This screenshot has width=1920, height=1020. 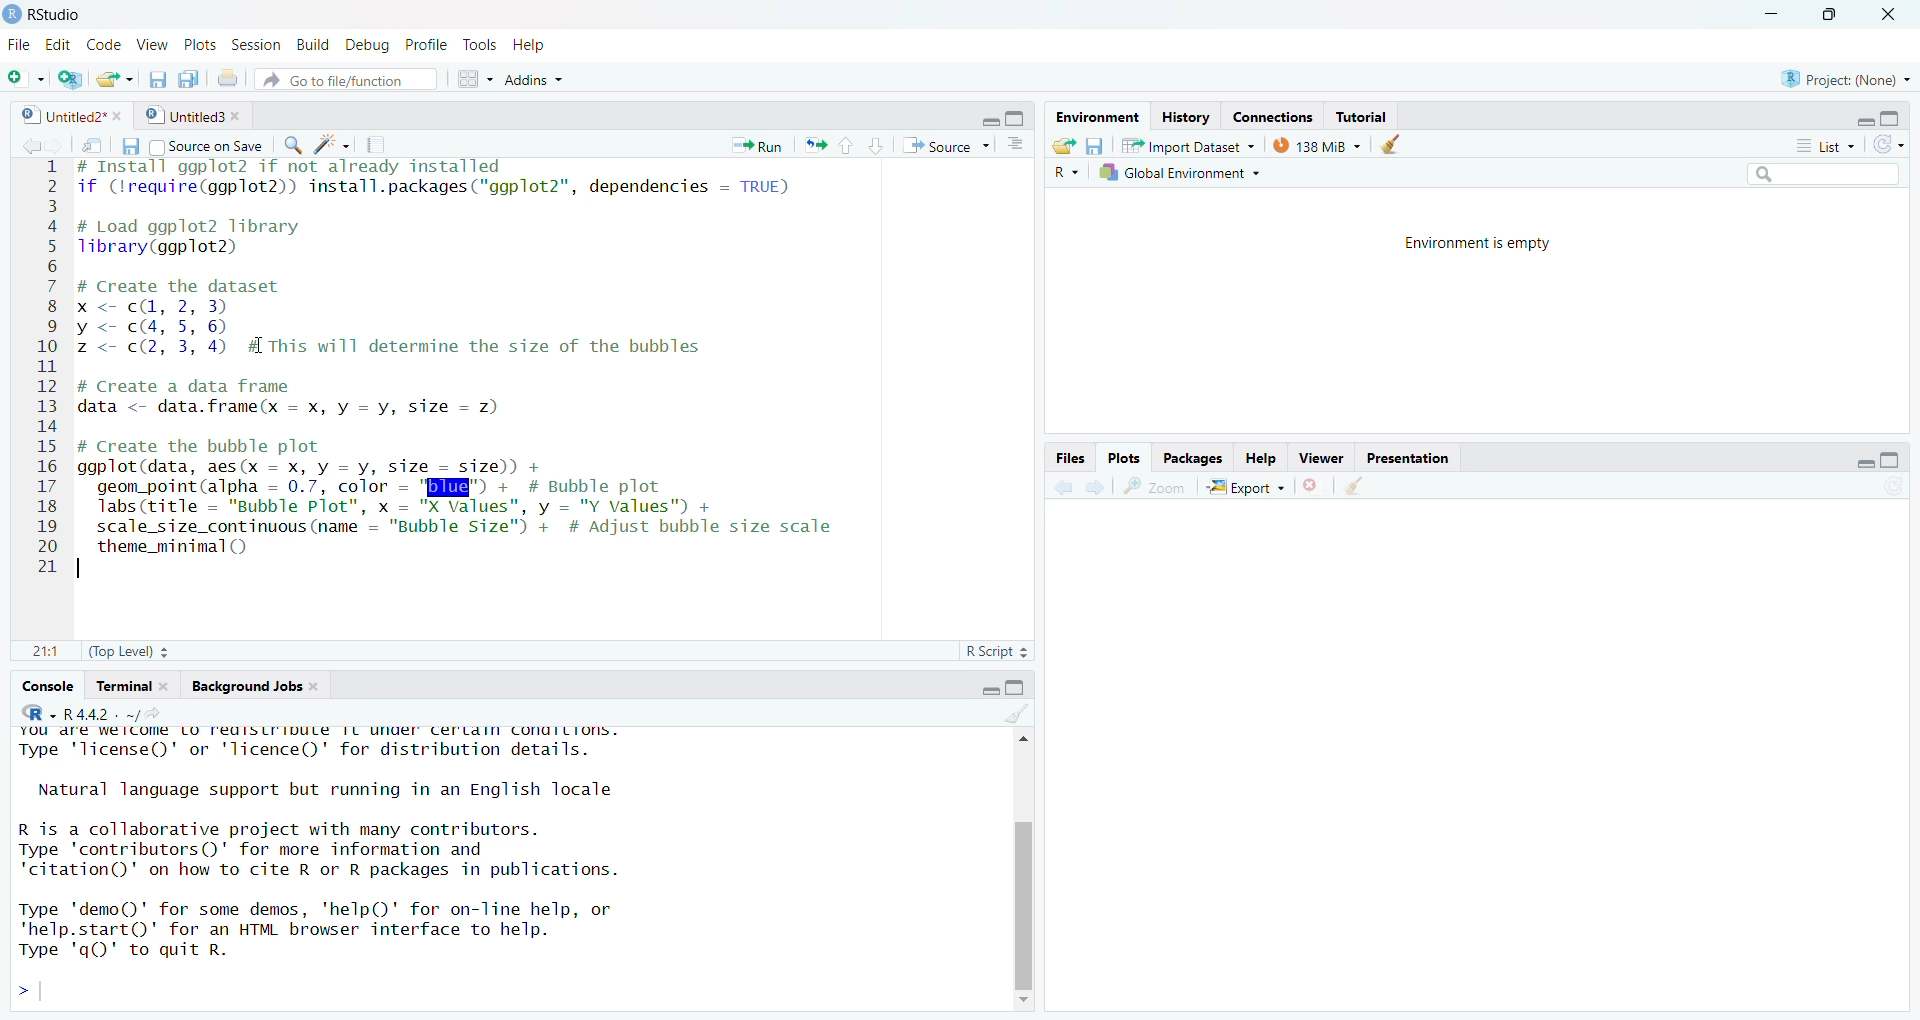 What do you see at coordinates (481, 377) in the screenshot?
I see `BEERS SRR Bras FE TE SRS TIELED Swe
2 if (lrequire(ggplot2)) install.packages("ggplot2", dependencies = TRUE)
3
4 # Load ggplot2 library
5 Tlibrary(ggplot2)

6

7 # Create the dataset
8 x < cd, 2, 3)

9 y< c4, 5,6)

10 z <- c(2, 3, 4) #A This will determine the size of the bubbles

11

12 # Create a data frame

13 data <- data.frame(x = x, y = vy, size = 2)

14

15 # Create the bubble plot

16 ggplot(data, aes(x = x, y = vy, size = size)) +

17 geom_point(alpha = 0.7, color = 'BEE") + # Bubble plot

18 labs (title = "Bubble Plot", x = "X Values", y = "Y values") +

19 scale_size_continuous (name = "Bubble Size") + # Adjust bubble size scale
20 theme_minimal()

21 |` at bounding box center [481, 377].